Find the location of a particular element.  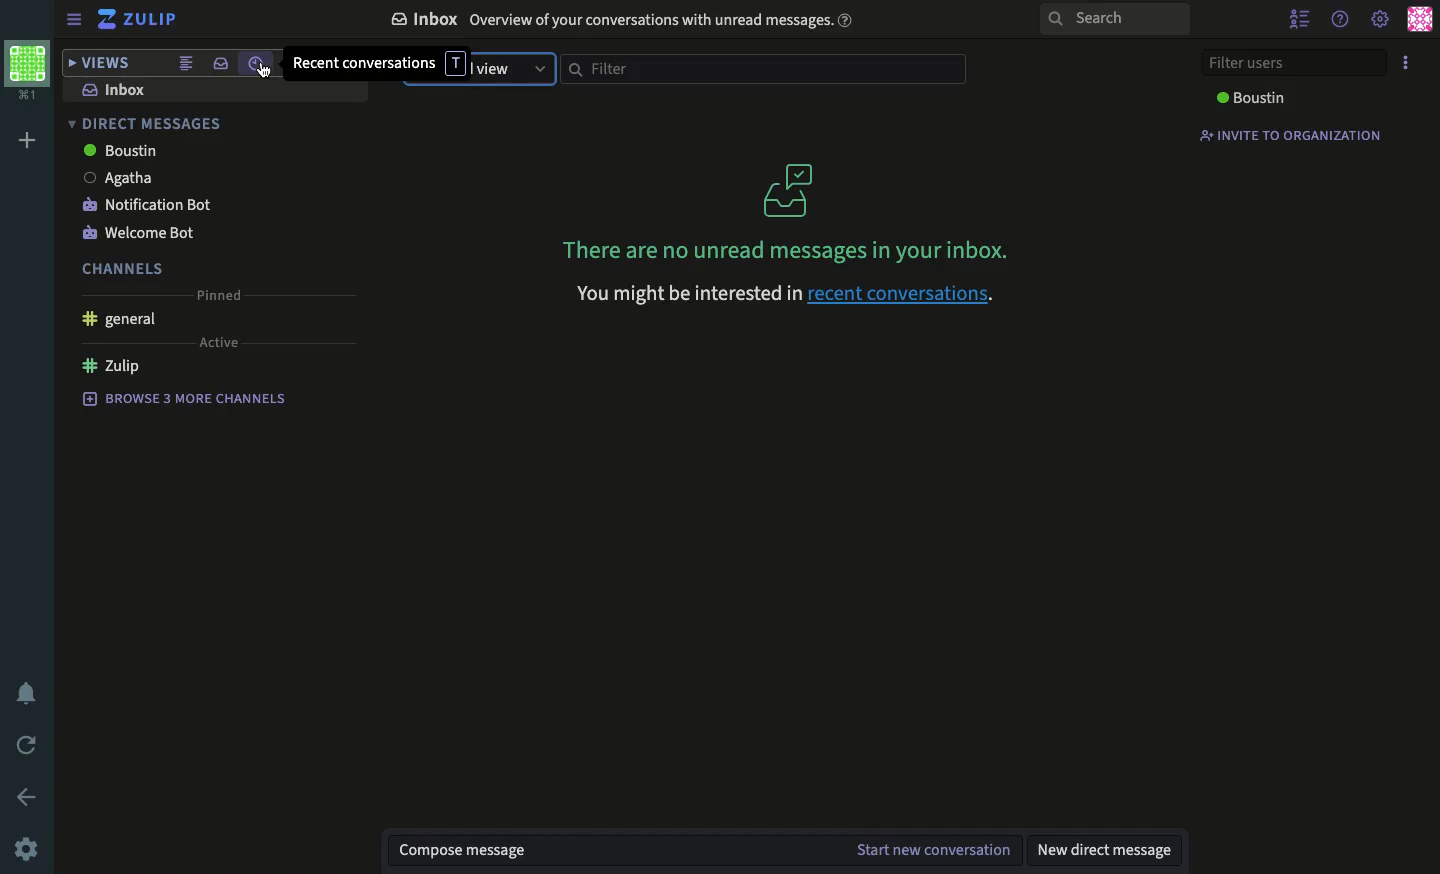

pinned is located at coordinates (220, 295).